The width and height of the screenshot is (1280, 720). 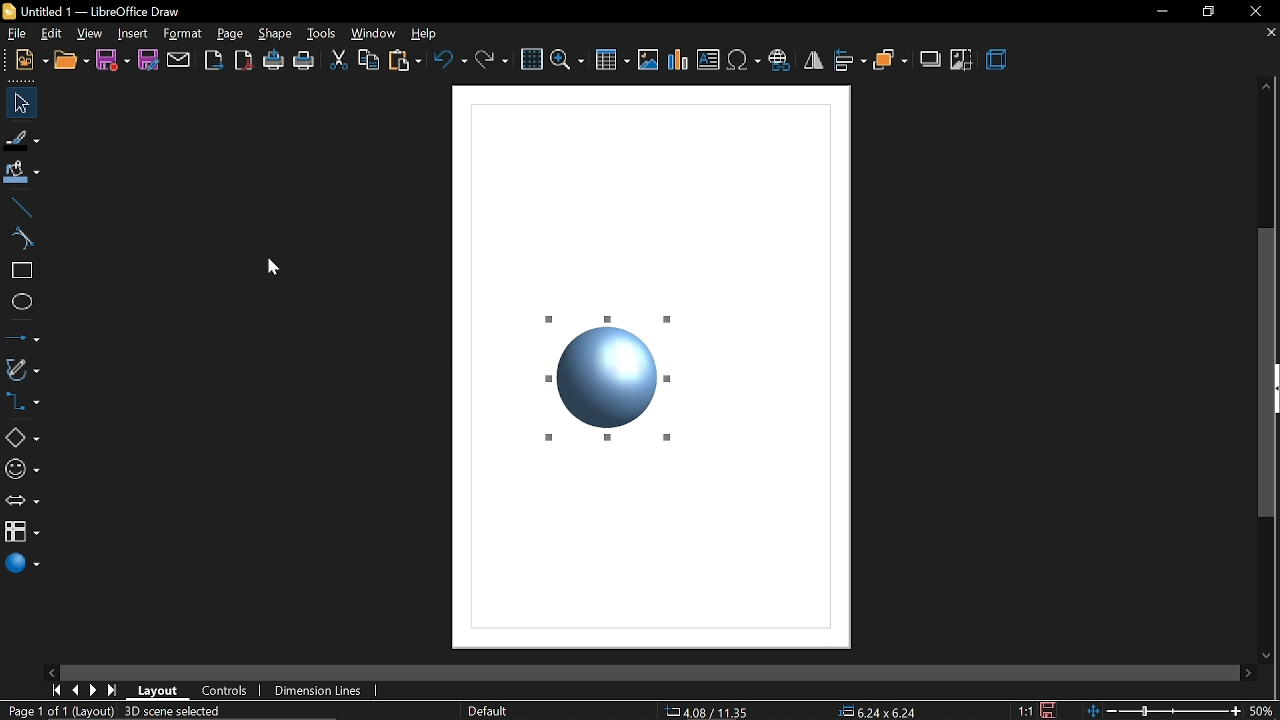 I want to click on save, so click(x=113, y=61).